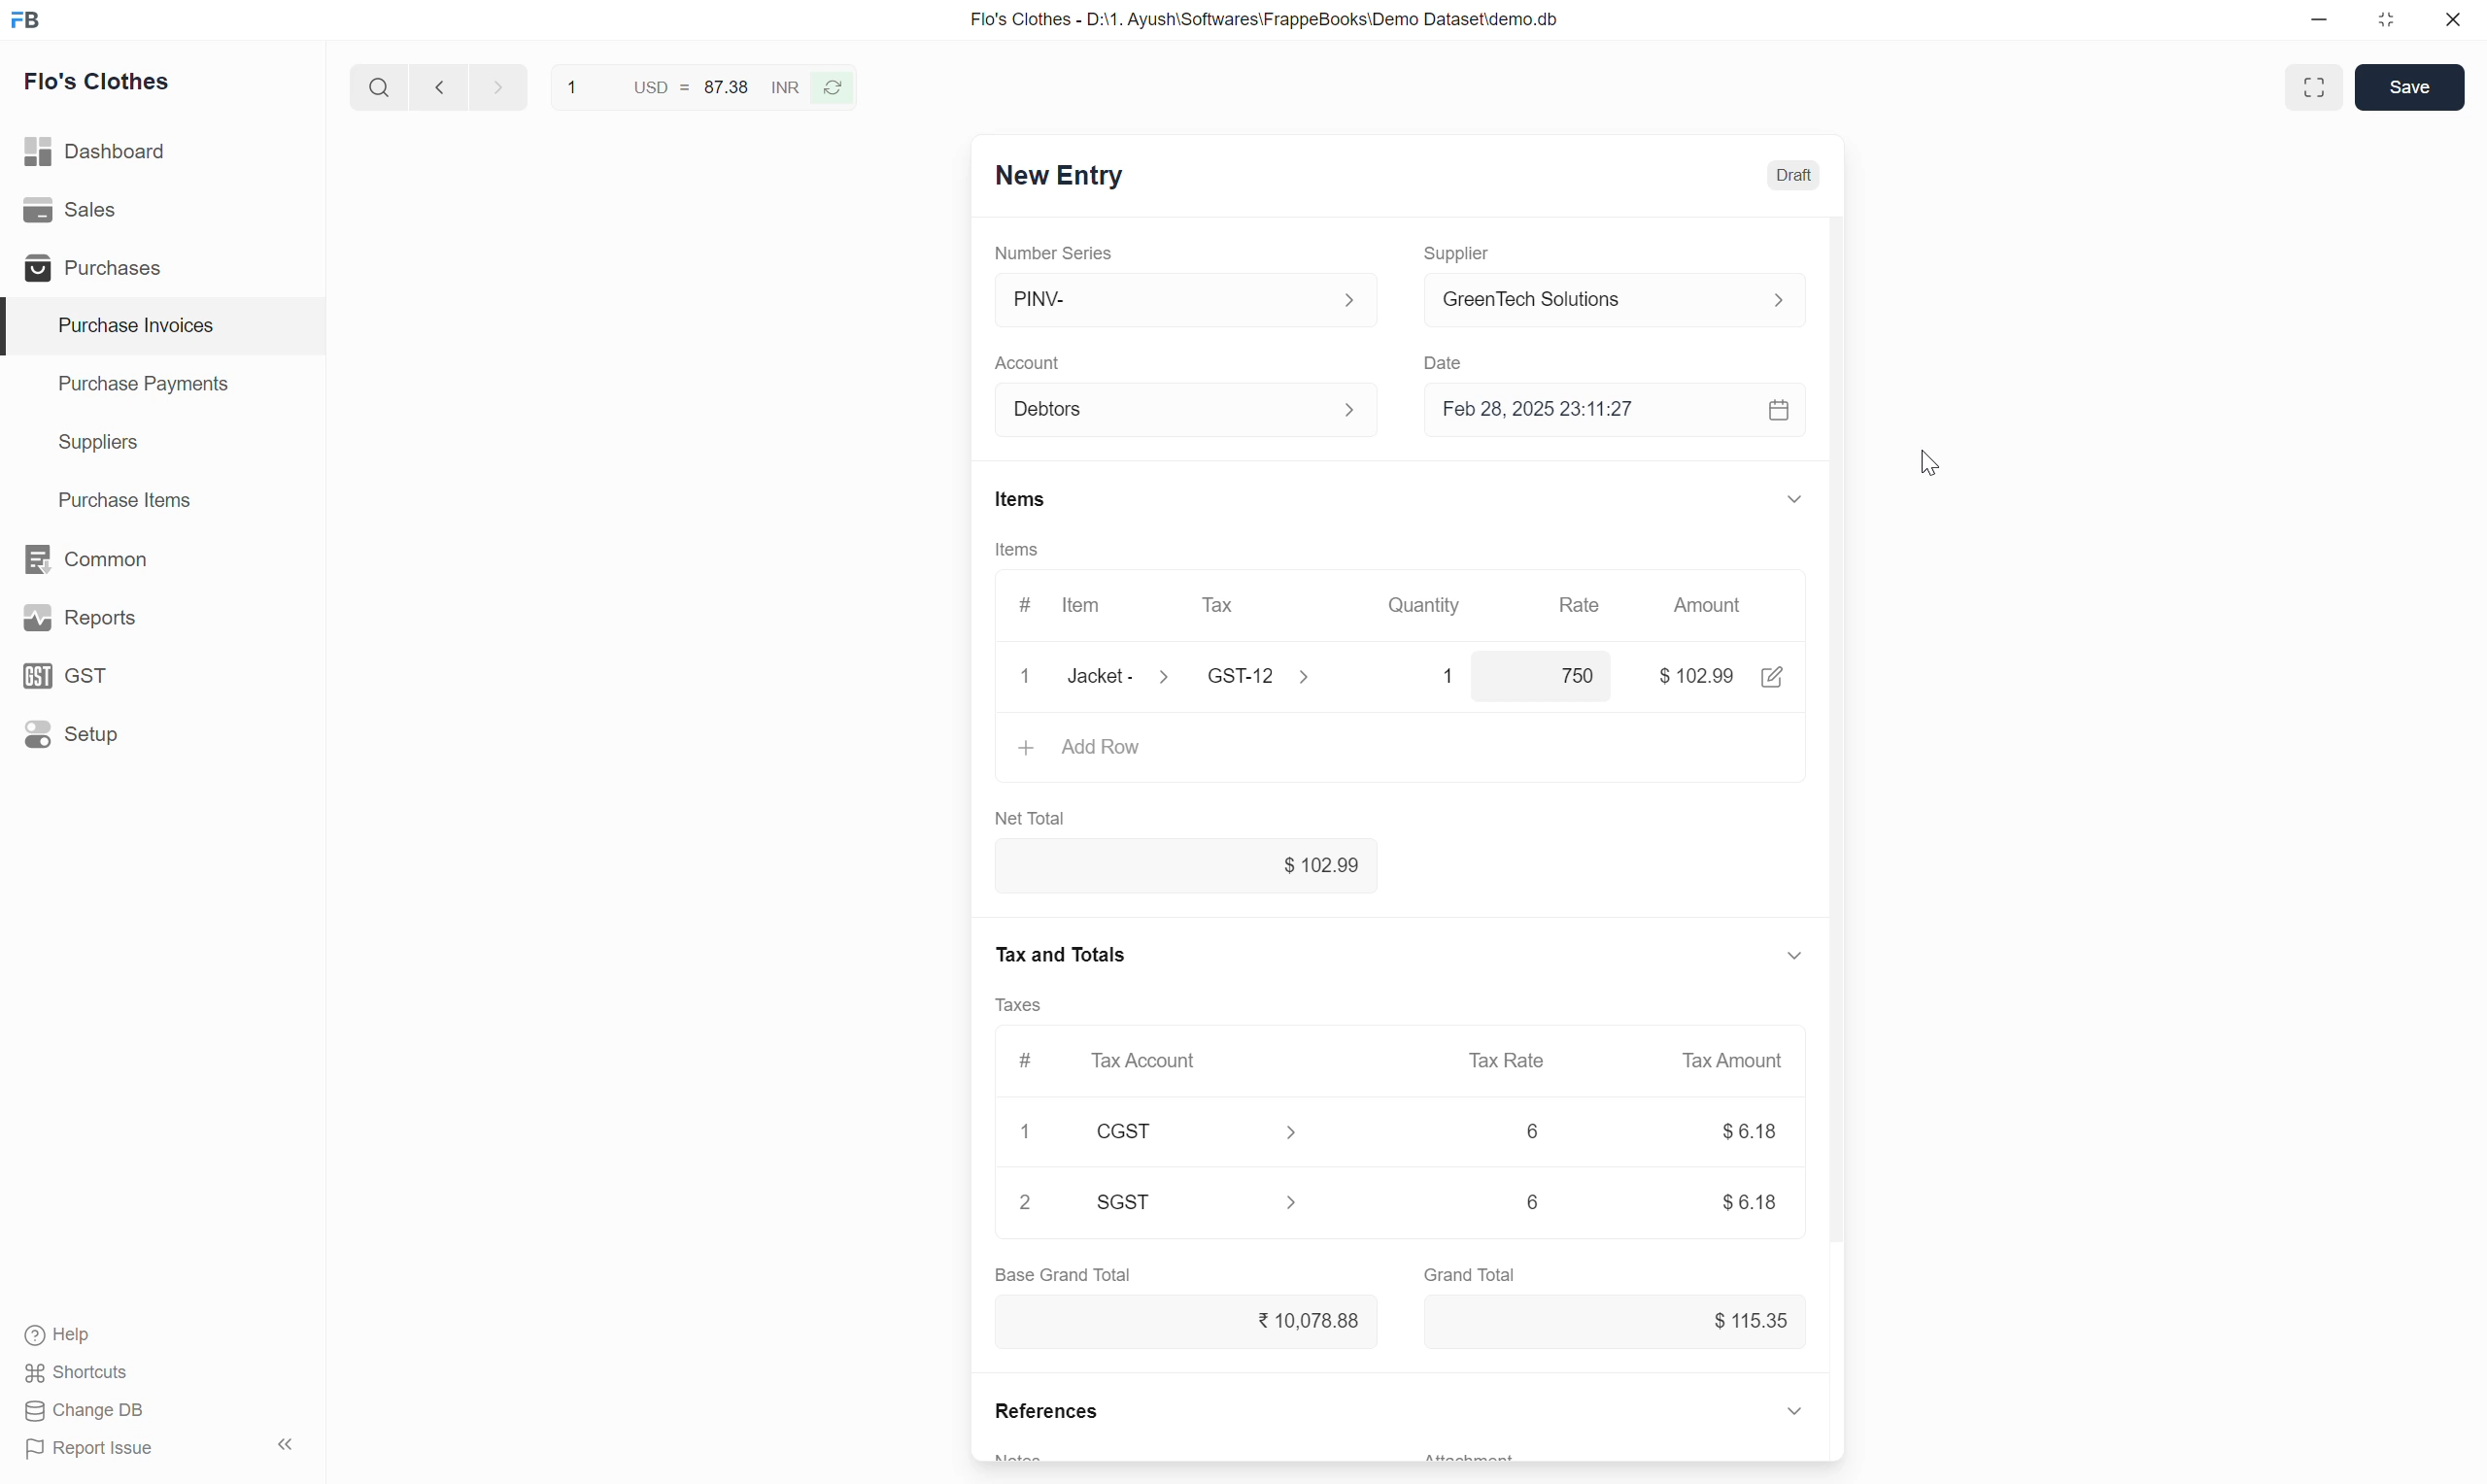 This screenshot has height=1484, width=2487. Describe the element at coordinates (1025, 1131) in the screenshot. I see `1` at that location.